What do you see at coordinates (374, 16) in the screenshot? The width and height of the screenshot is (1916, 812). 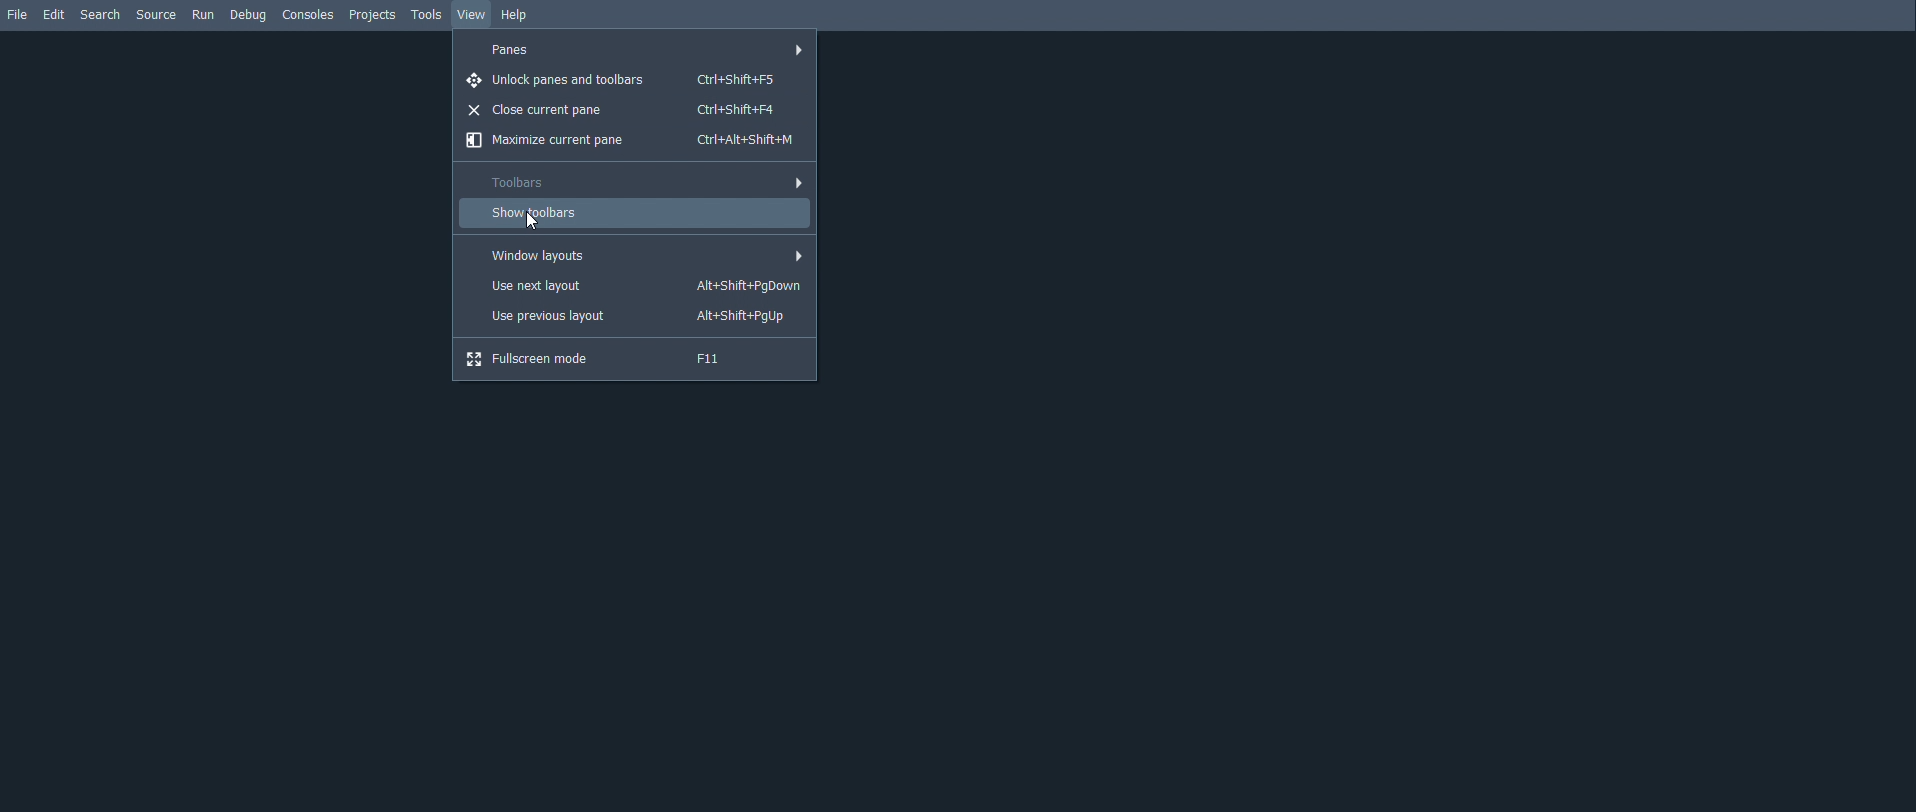 I see `Projects` at bounding box center [374, 16].